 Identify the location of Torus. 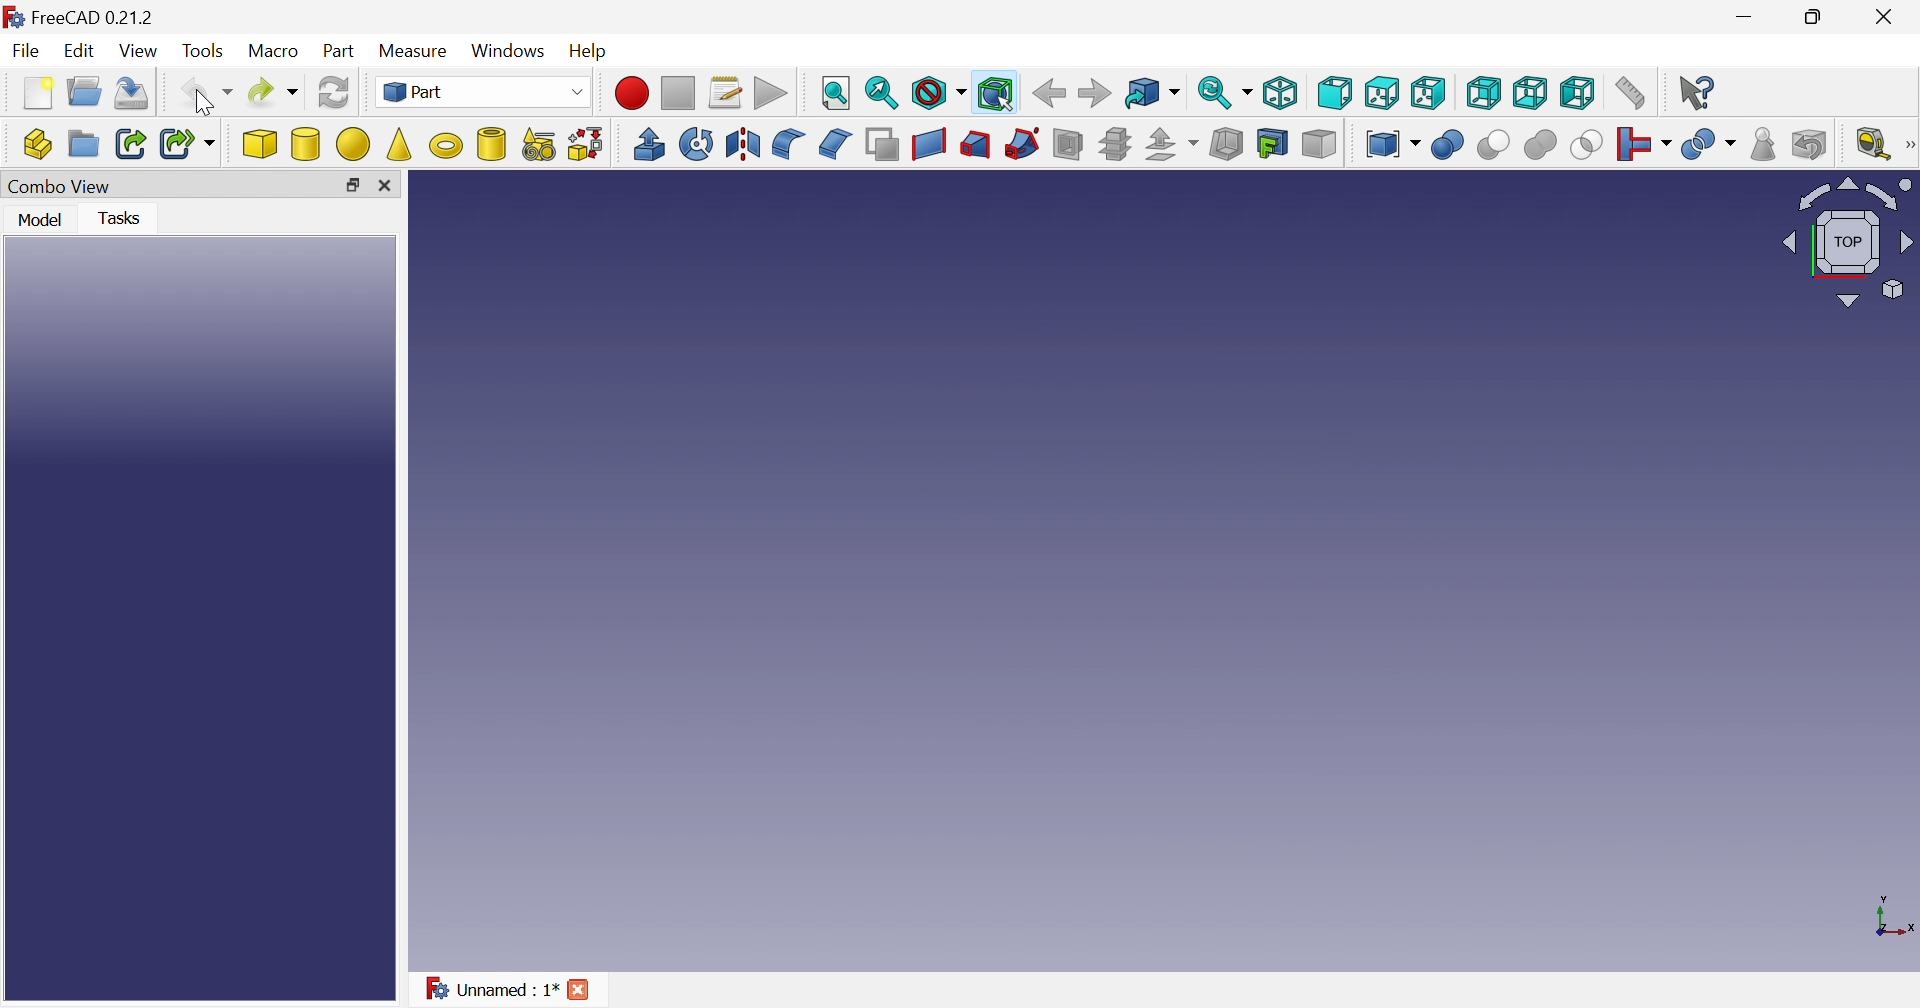
(1164, 572).